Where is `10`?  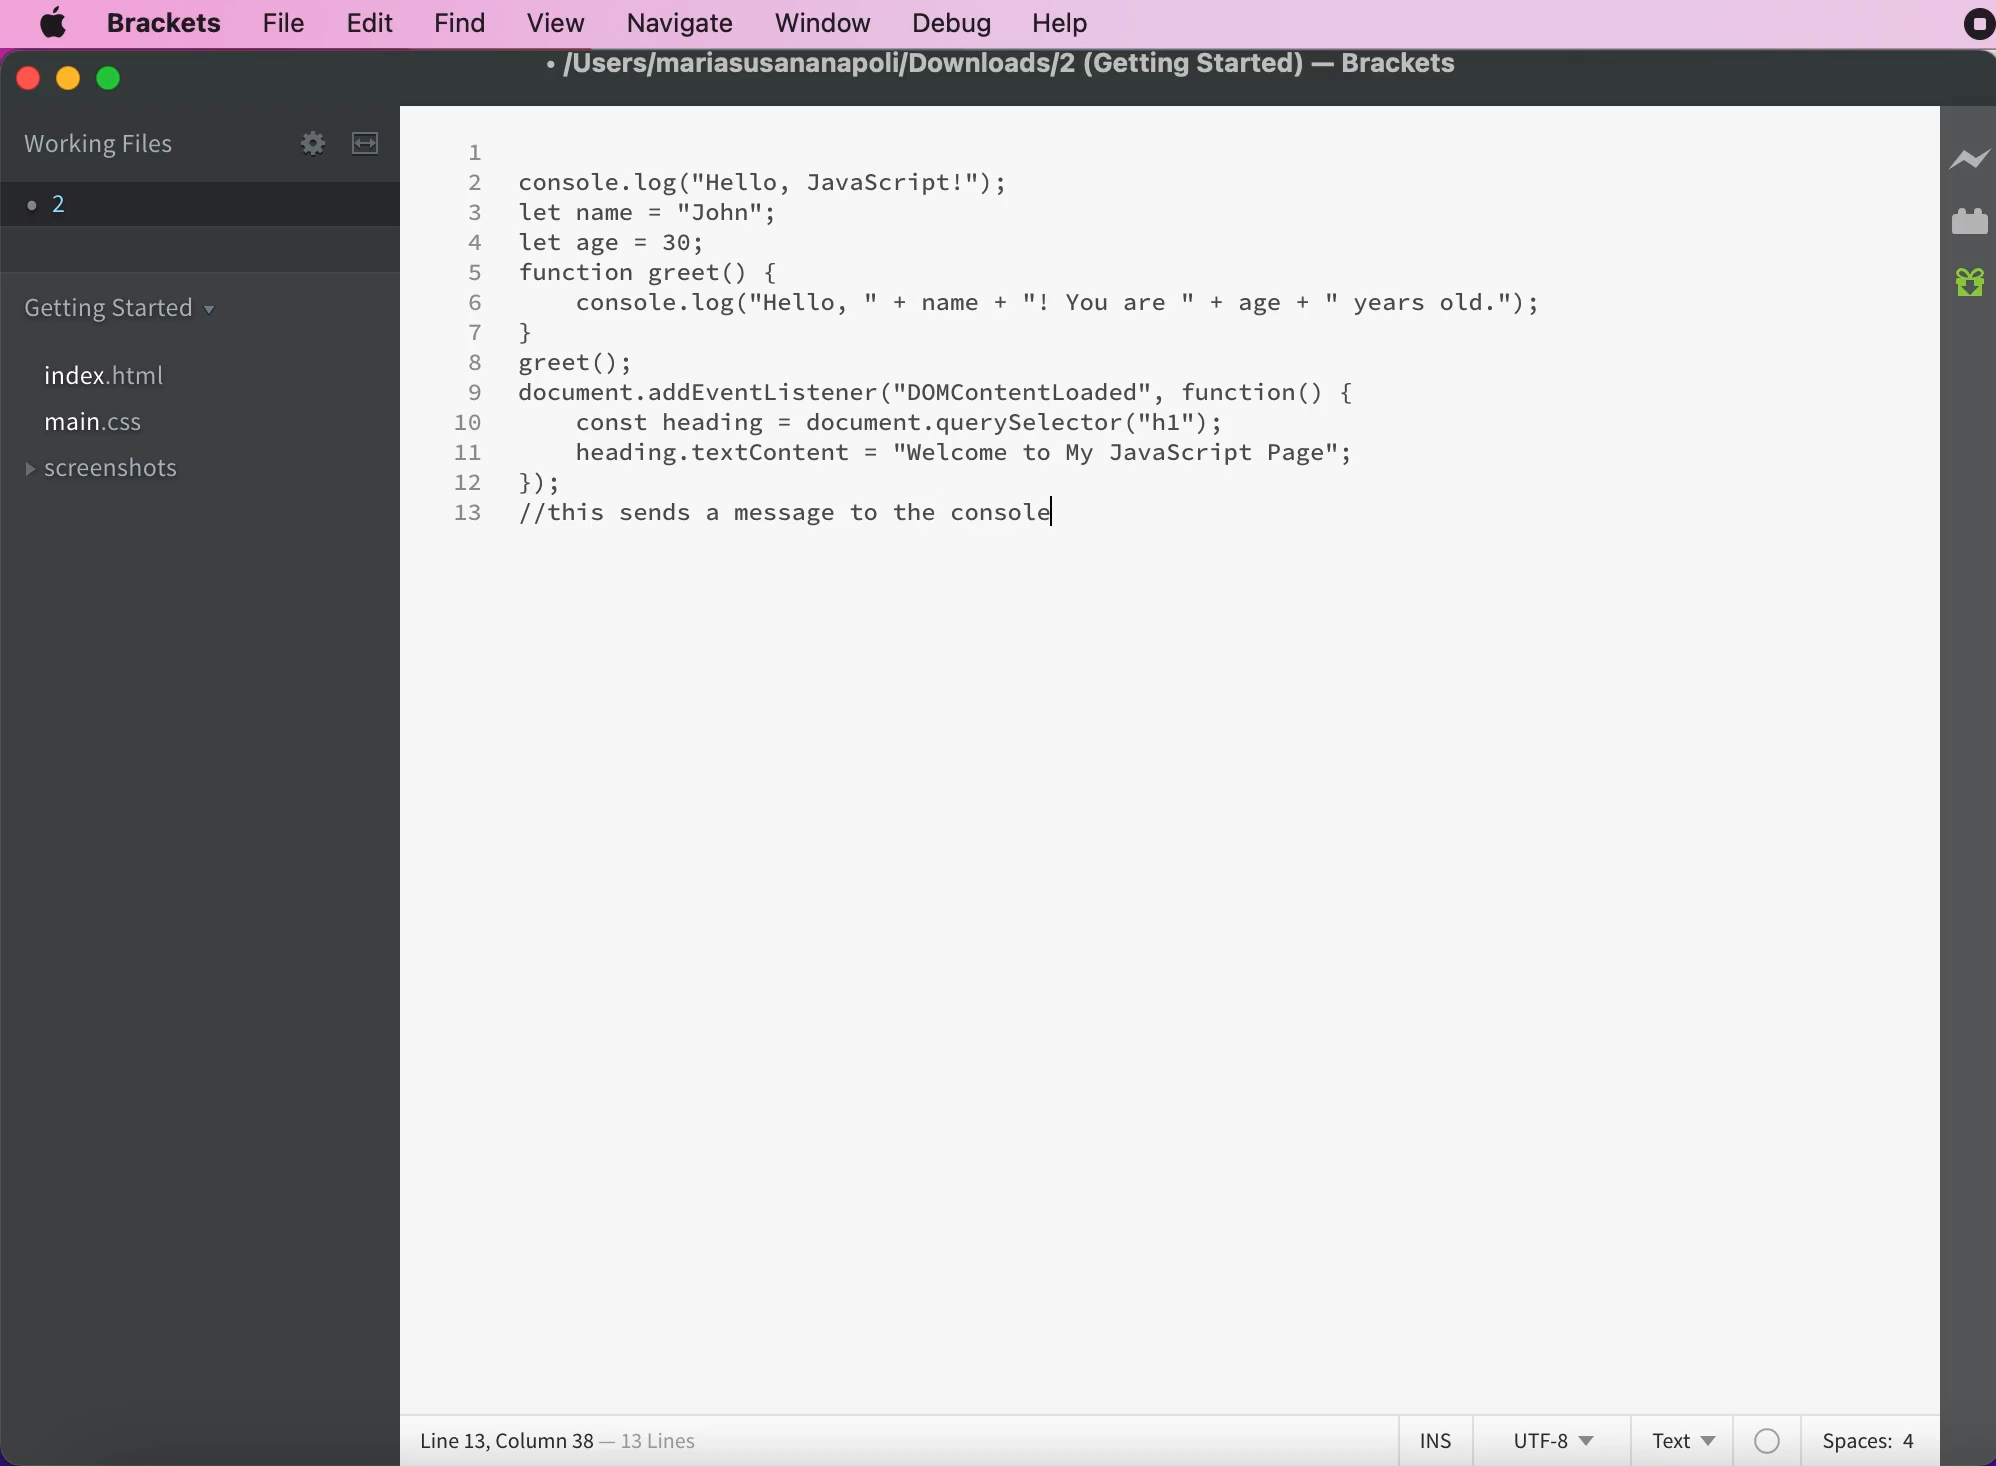
10 is located at coordinates (471, 423).